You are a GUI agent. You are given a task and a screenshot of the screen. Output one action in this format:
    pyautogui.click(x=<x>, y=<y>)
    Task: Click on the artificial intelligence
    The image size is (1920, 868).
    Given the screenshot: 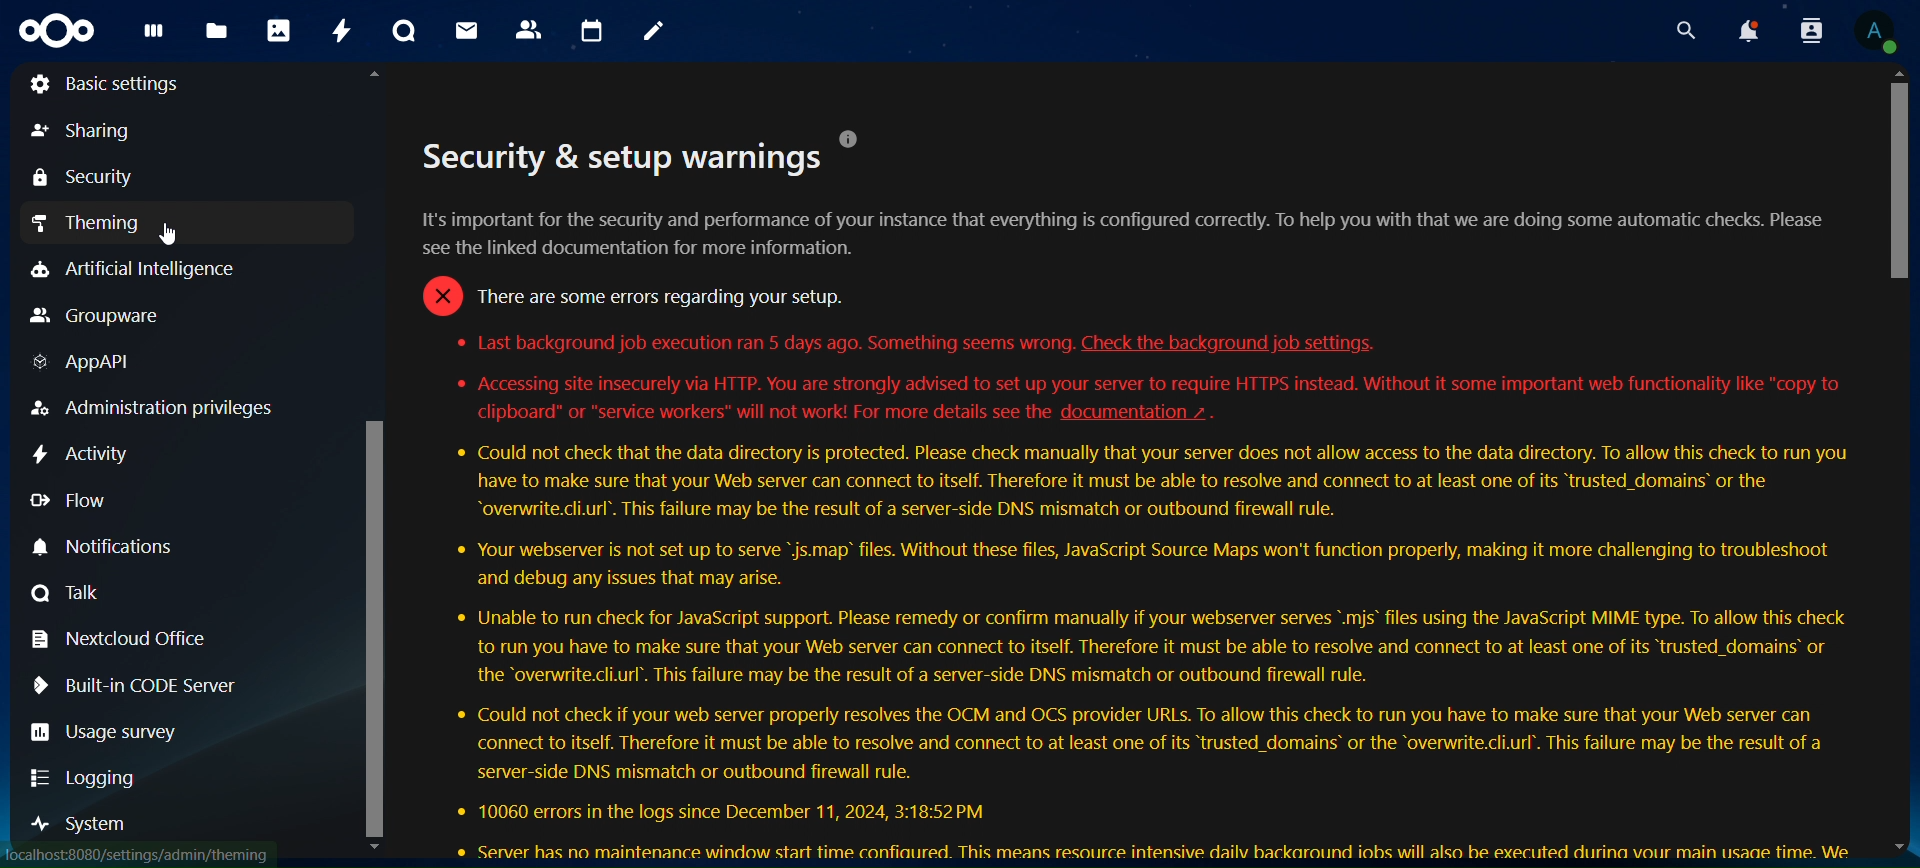 What is the action you would take?
    pyautogui.click(x=152, y=268)
    